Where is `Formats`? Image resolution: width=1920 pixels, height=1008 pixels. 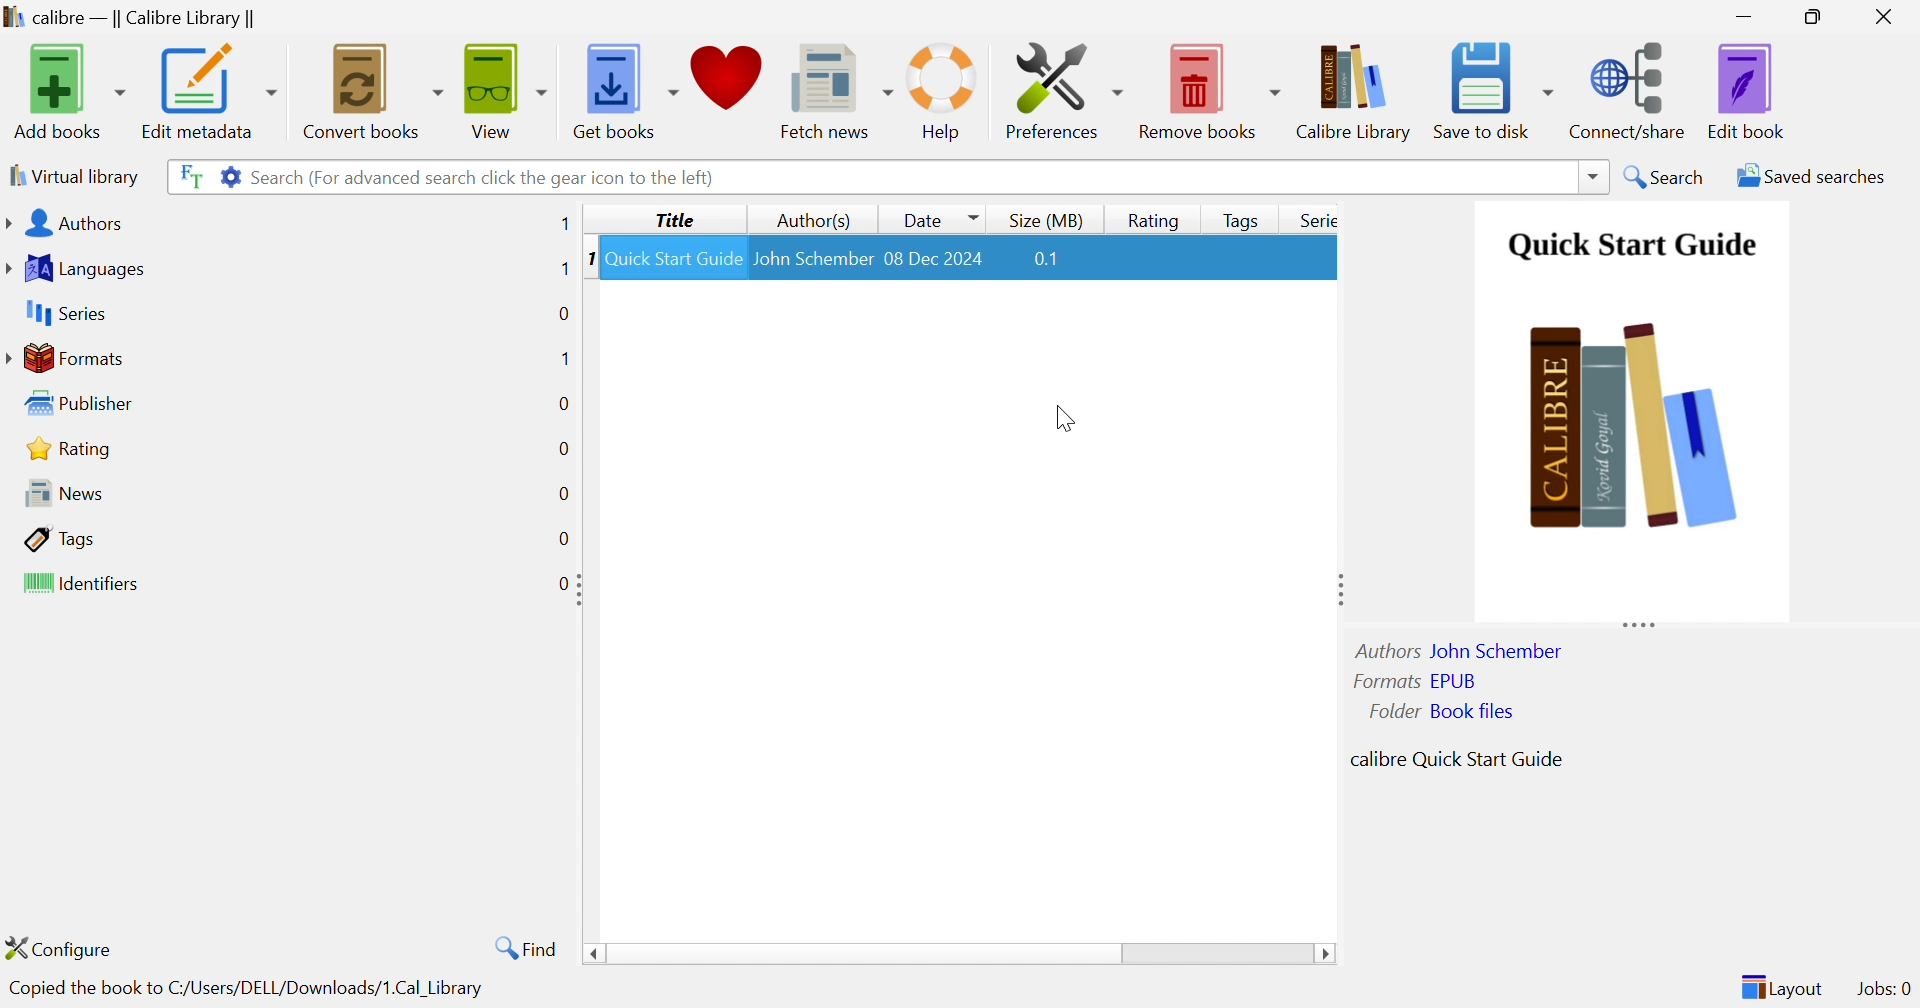
Formats is located at coordinates (66, 356).